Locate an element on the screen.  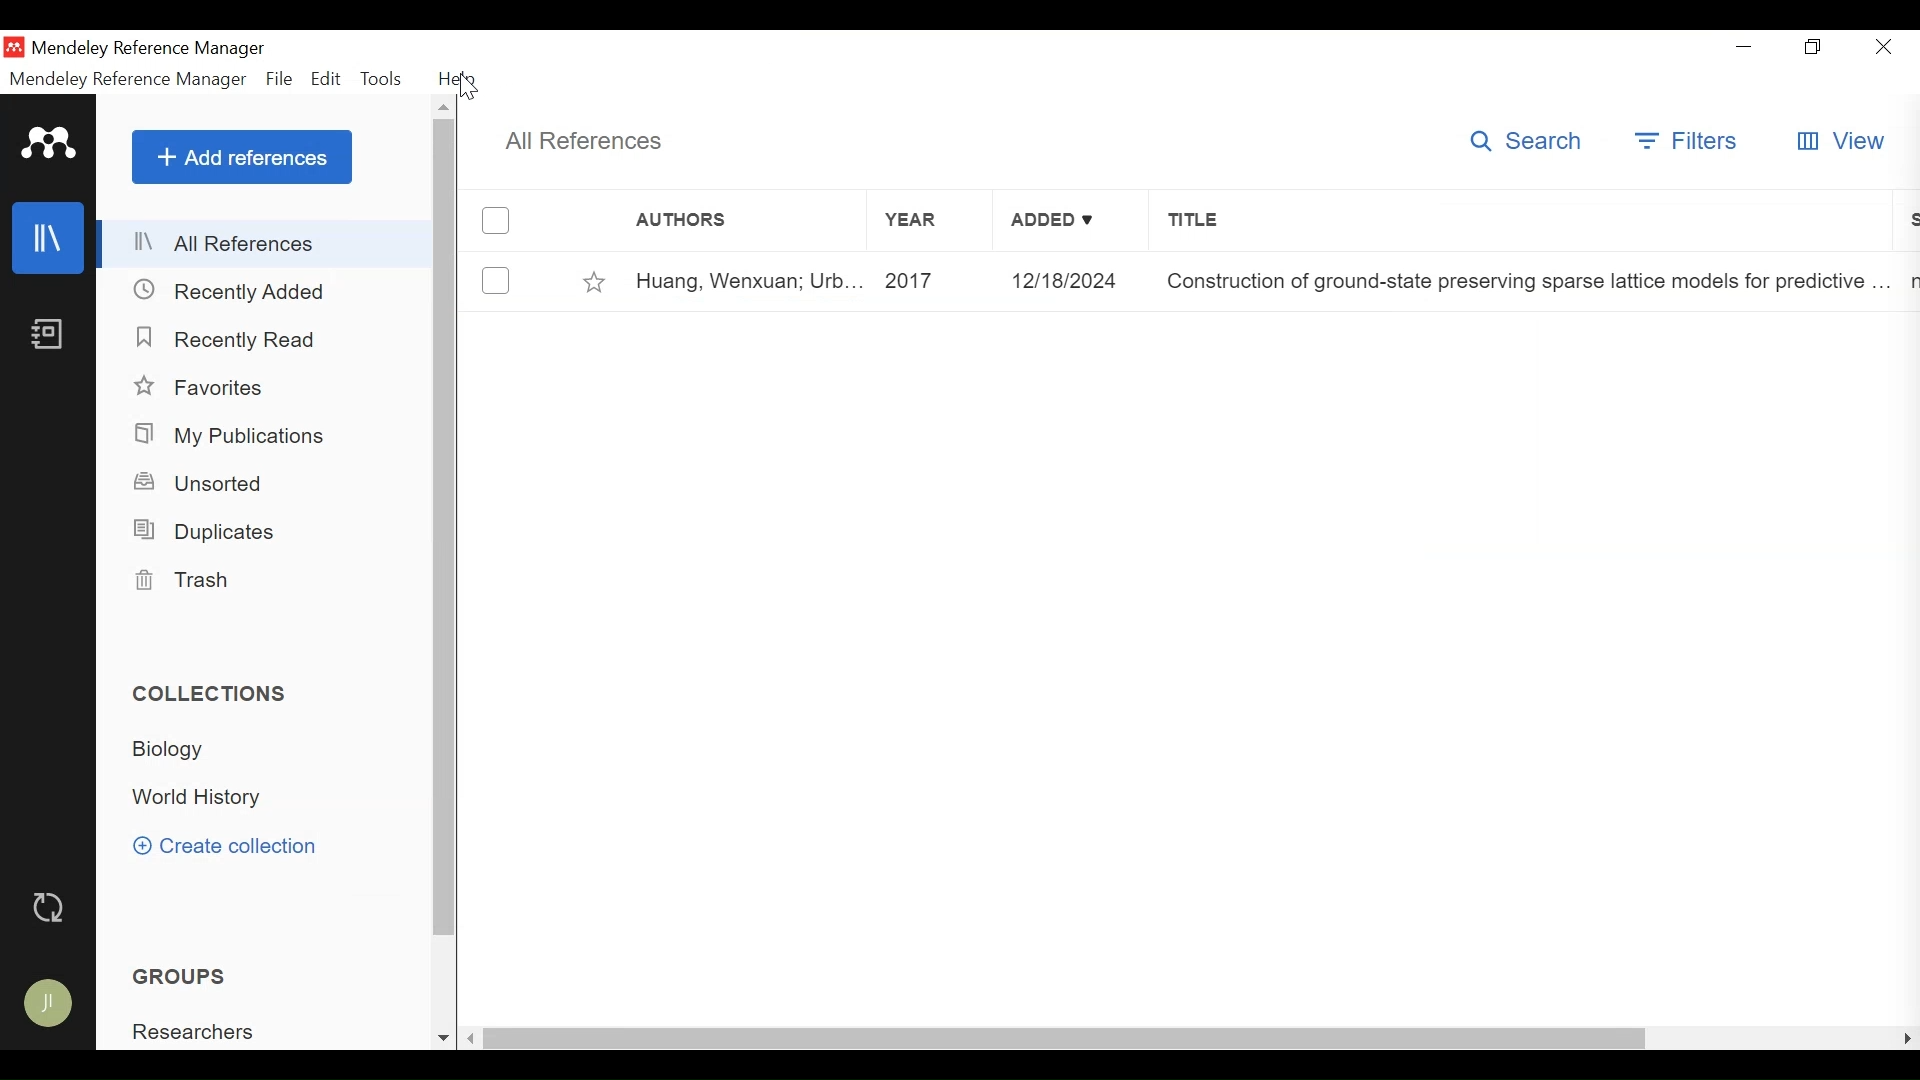
Scroll left is located at coordinates (476, 1041).